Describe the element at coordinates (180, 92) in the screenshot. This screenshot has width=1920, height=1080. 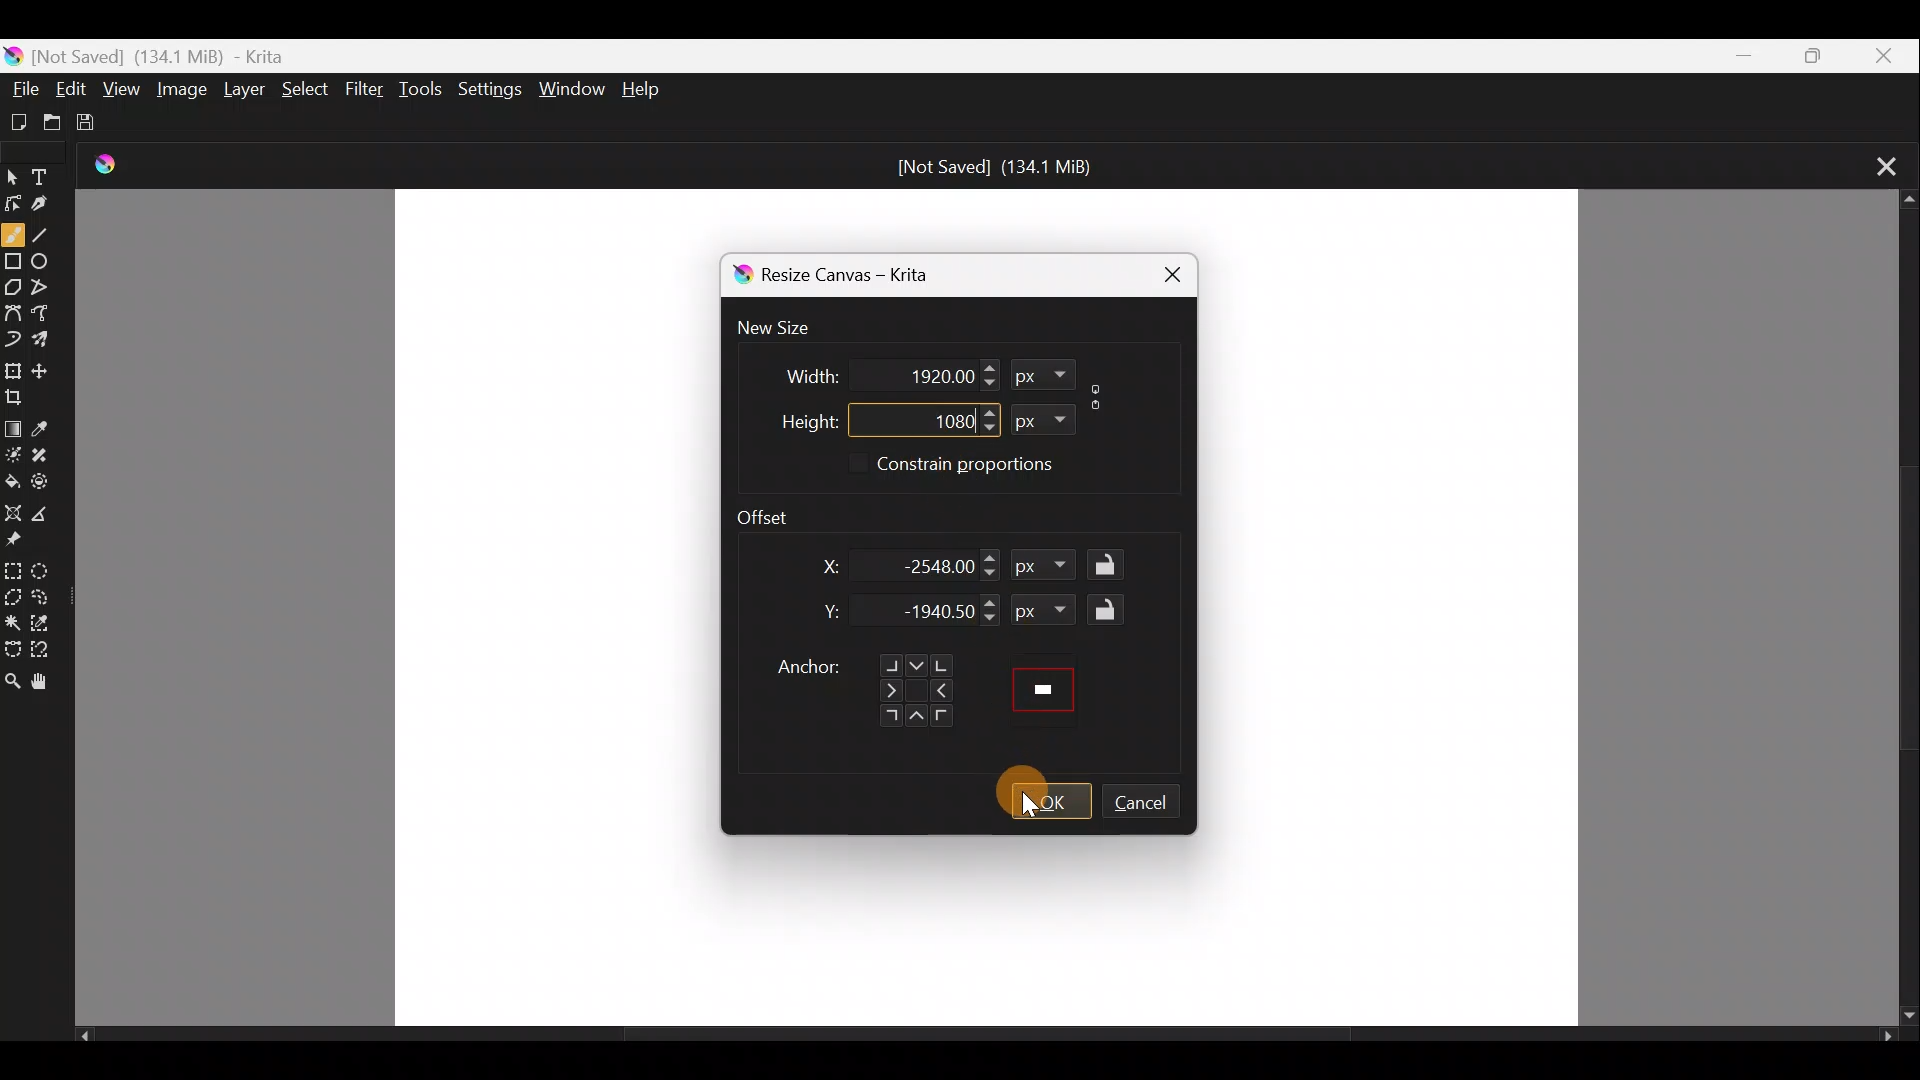
I see `Image` at that location.